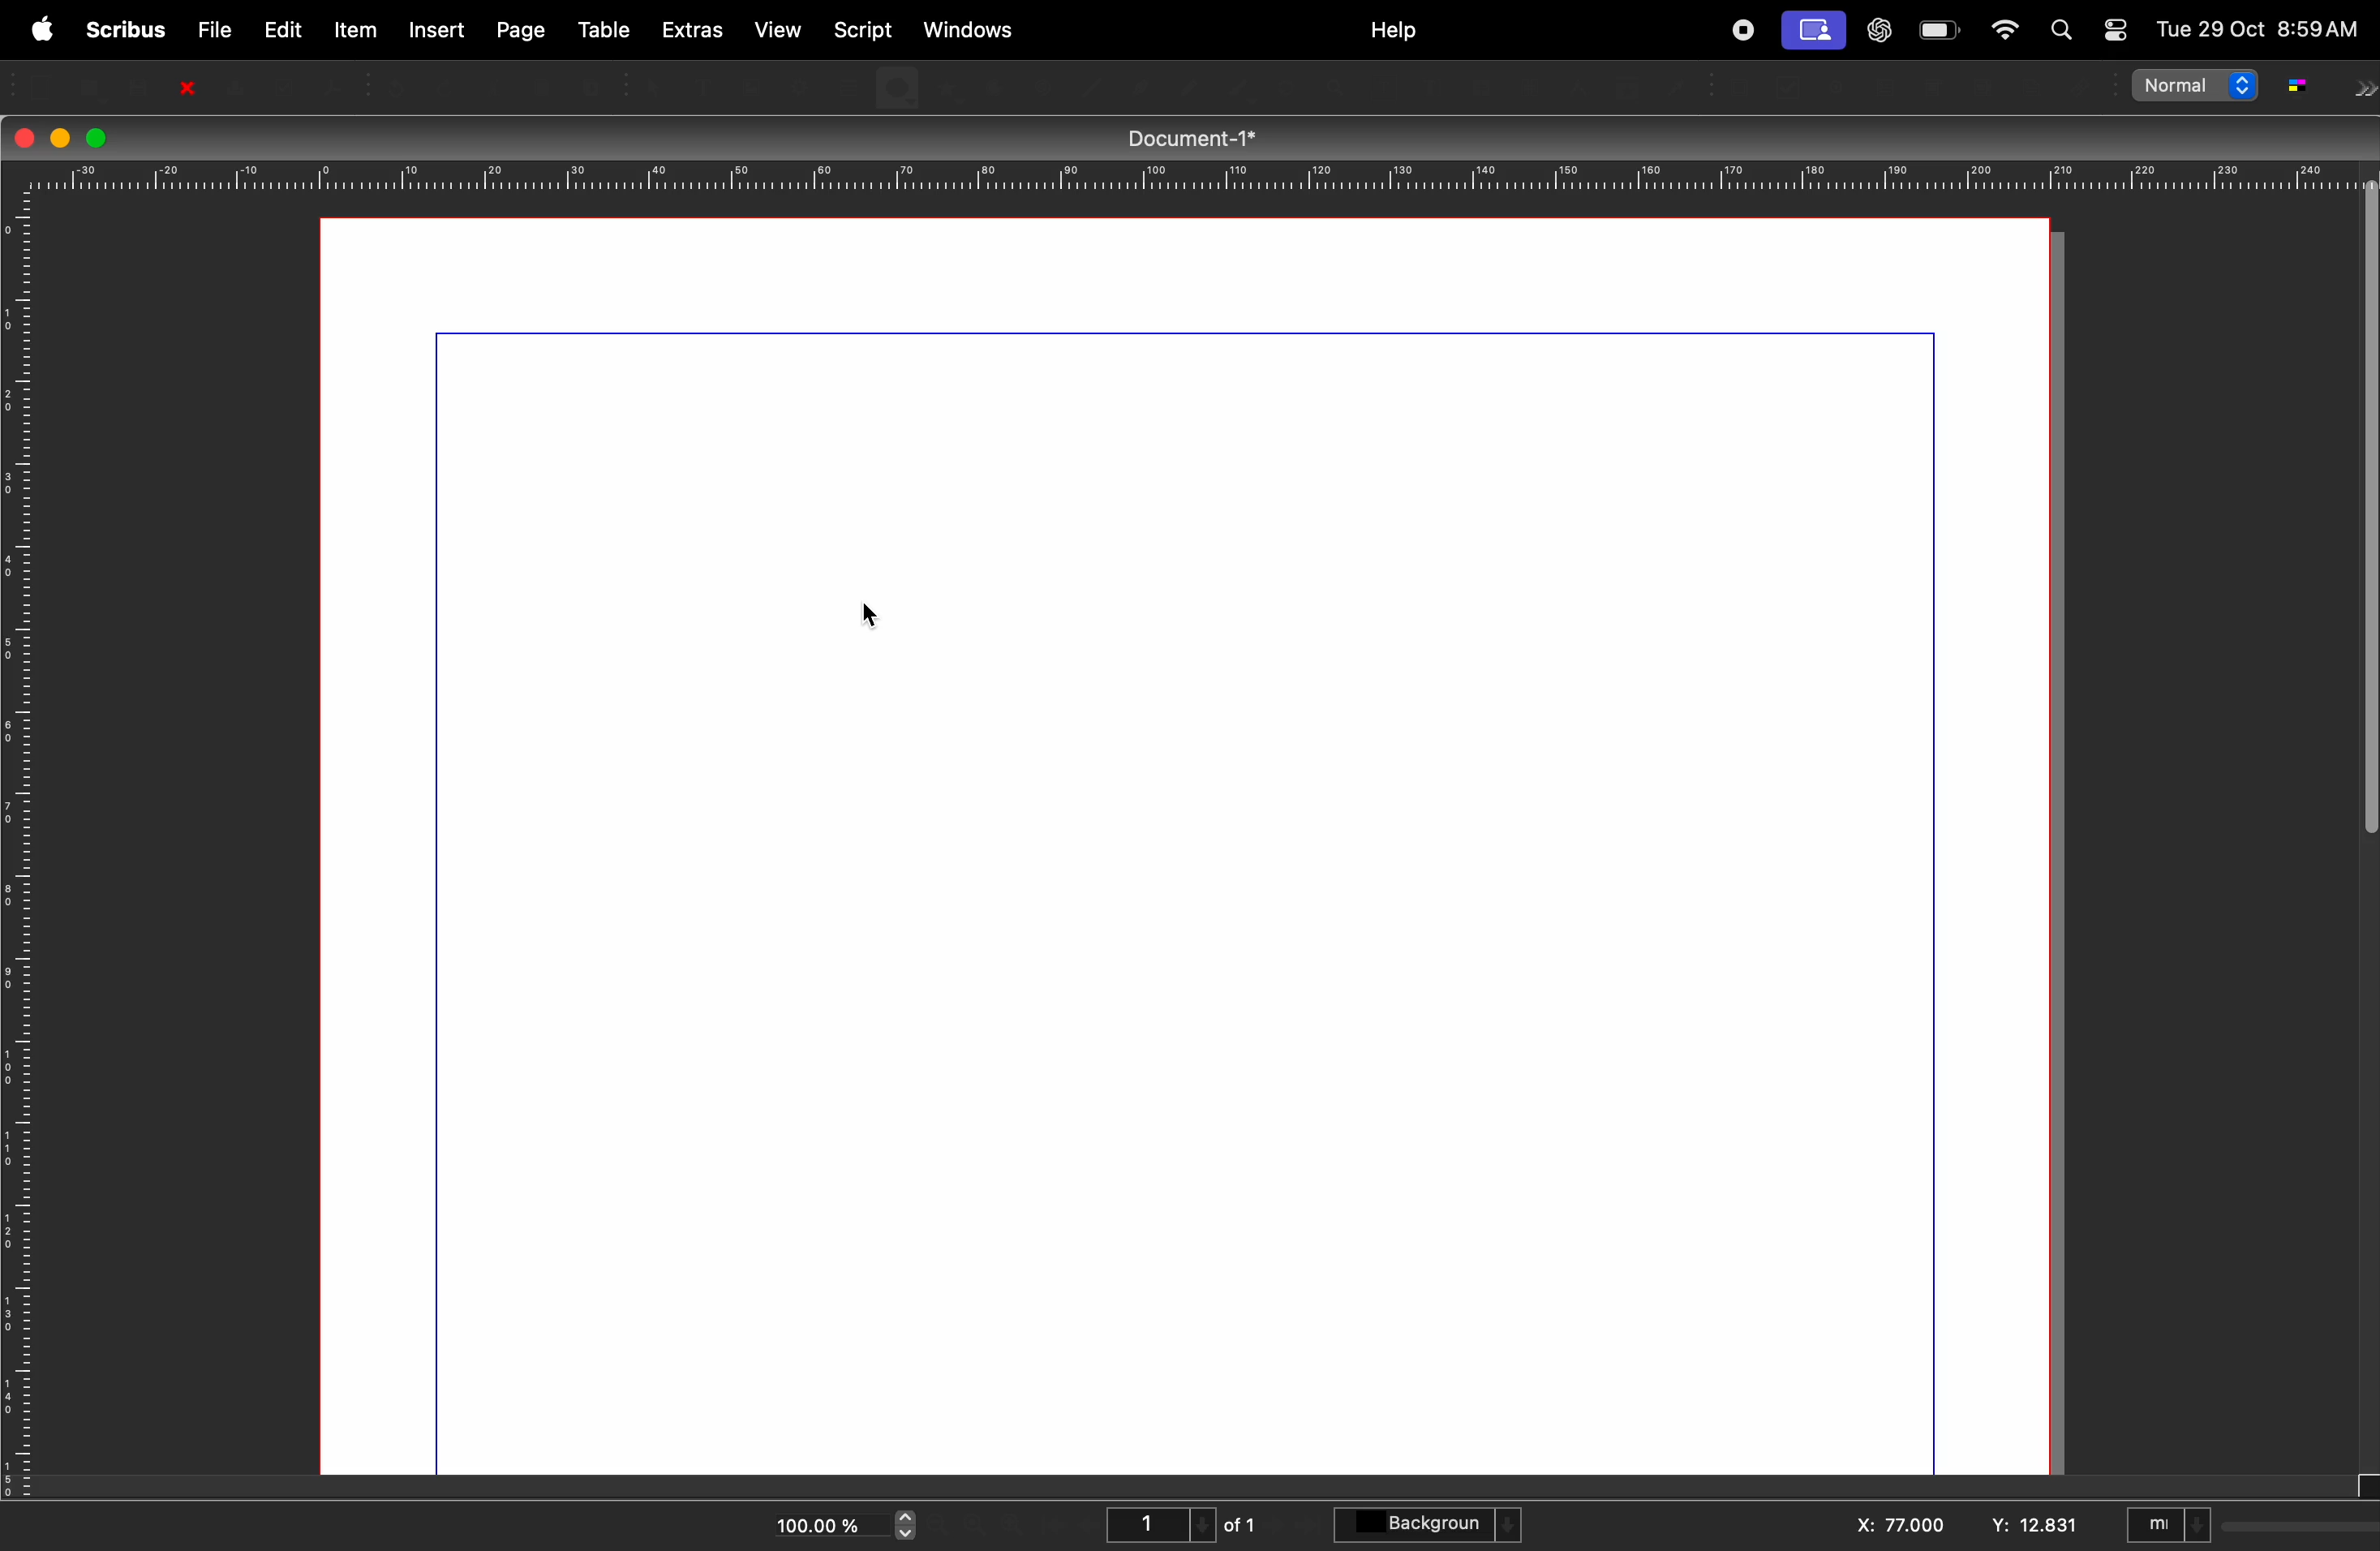 The image size is (2380, 1551). I want to click on record, so click(1741, 30).